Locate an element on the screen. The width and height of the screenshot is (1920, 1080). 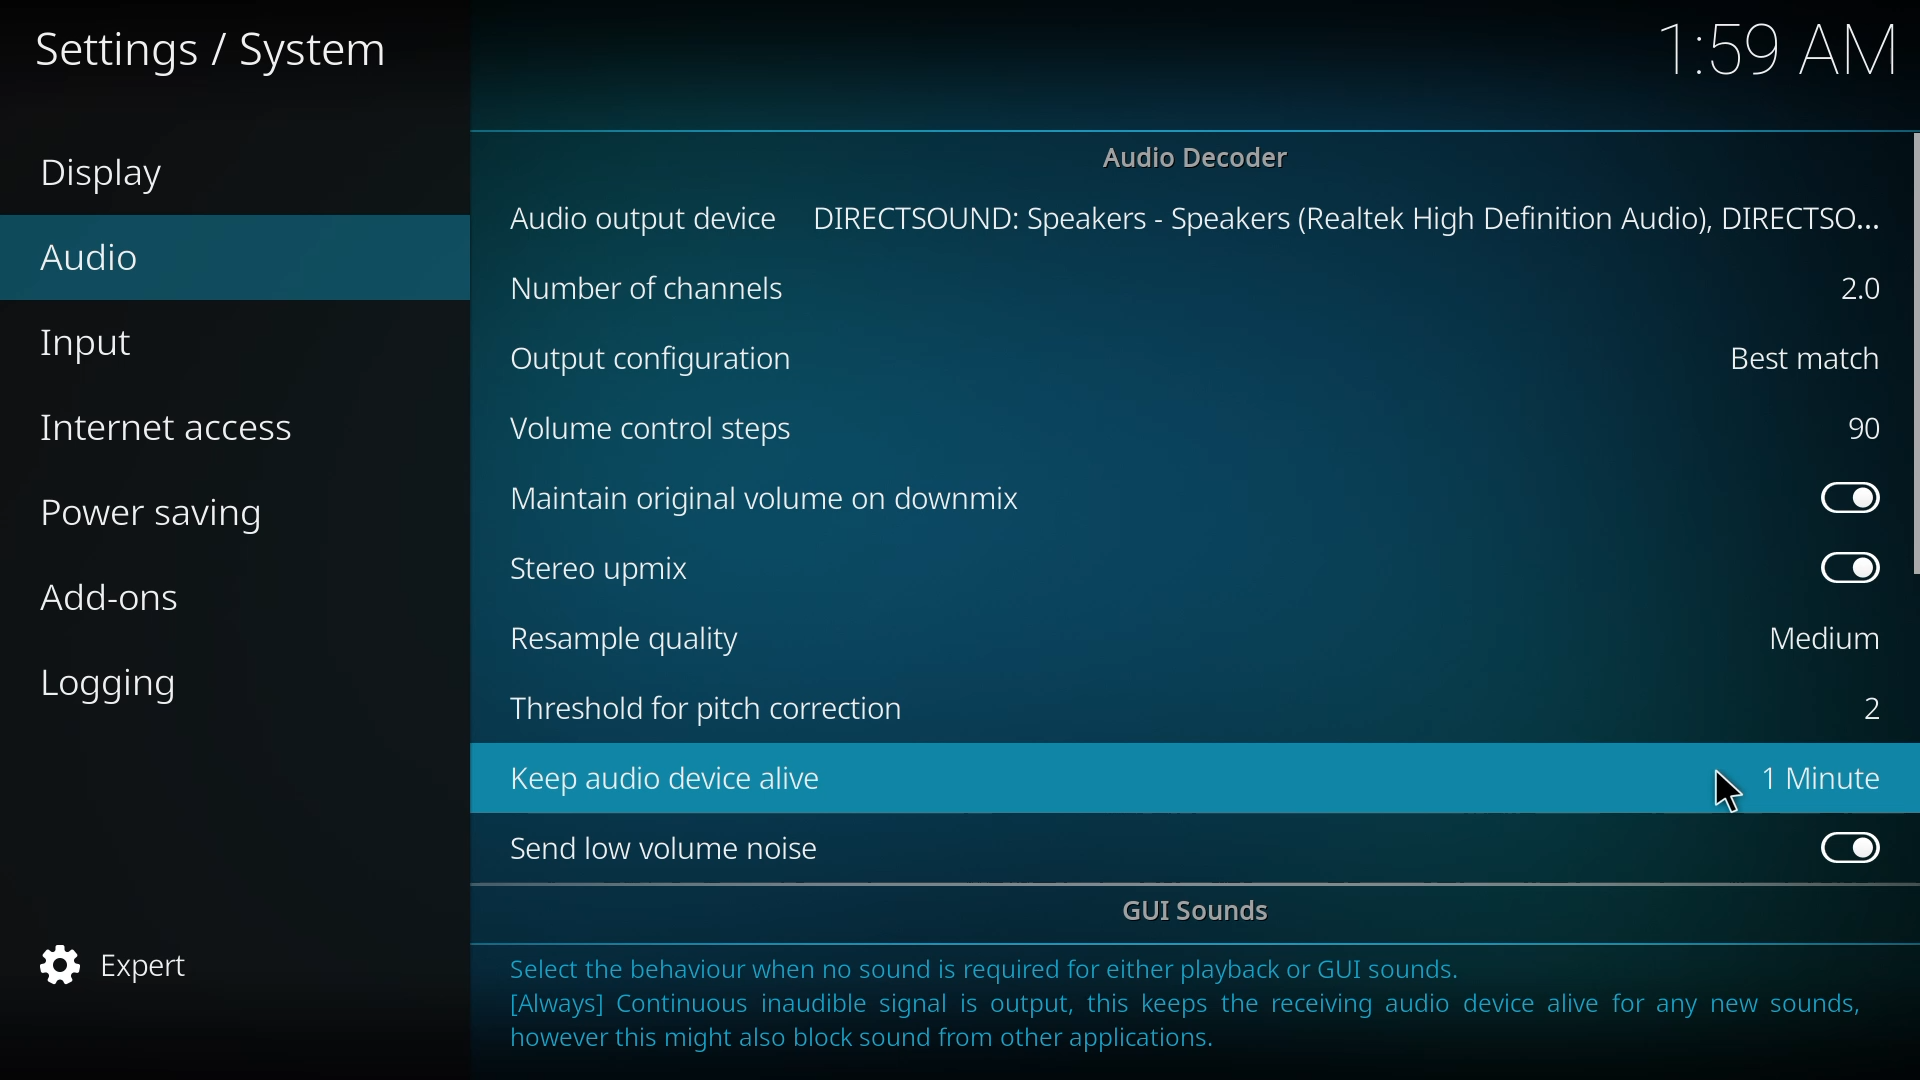
best match is located at coordinates (1792, 356).